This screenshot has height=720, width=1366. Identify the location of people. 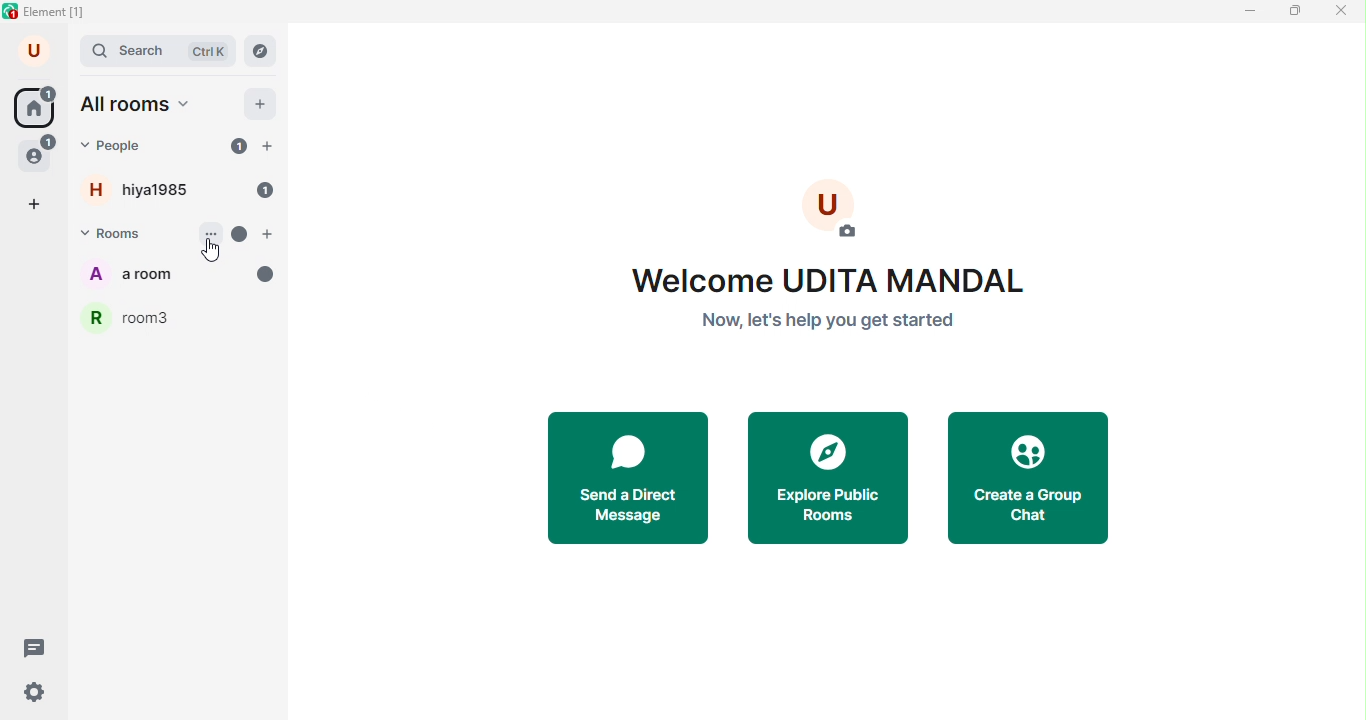
(121, 147).